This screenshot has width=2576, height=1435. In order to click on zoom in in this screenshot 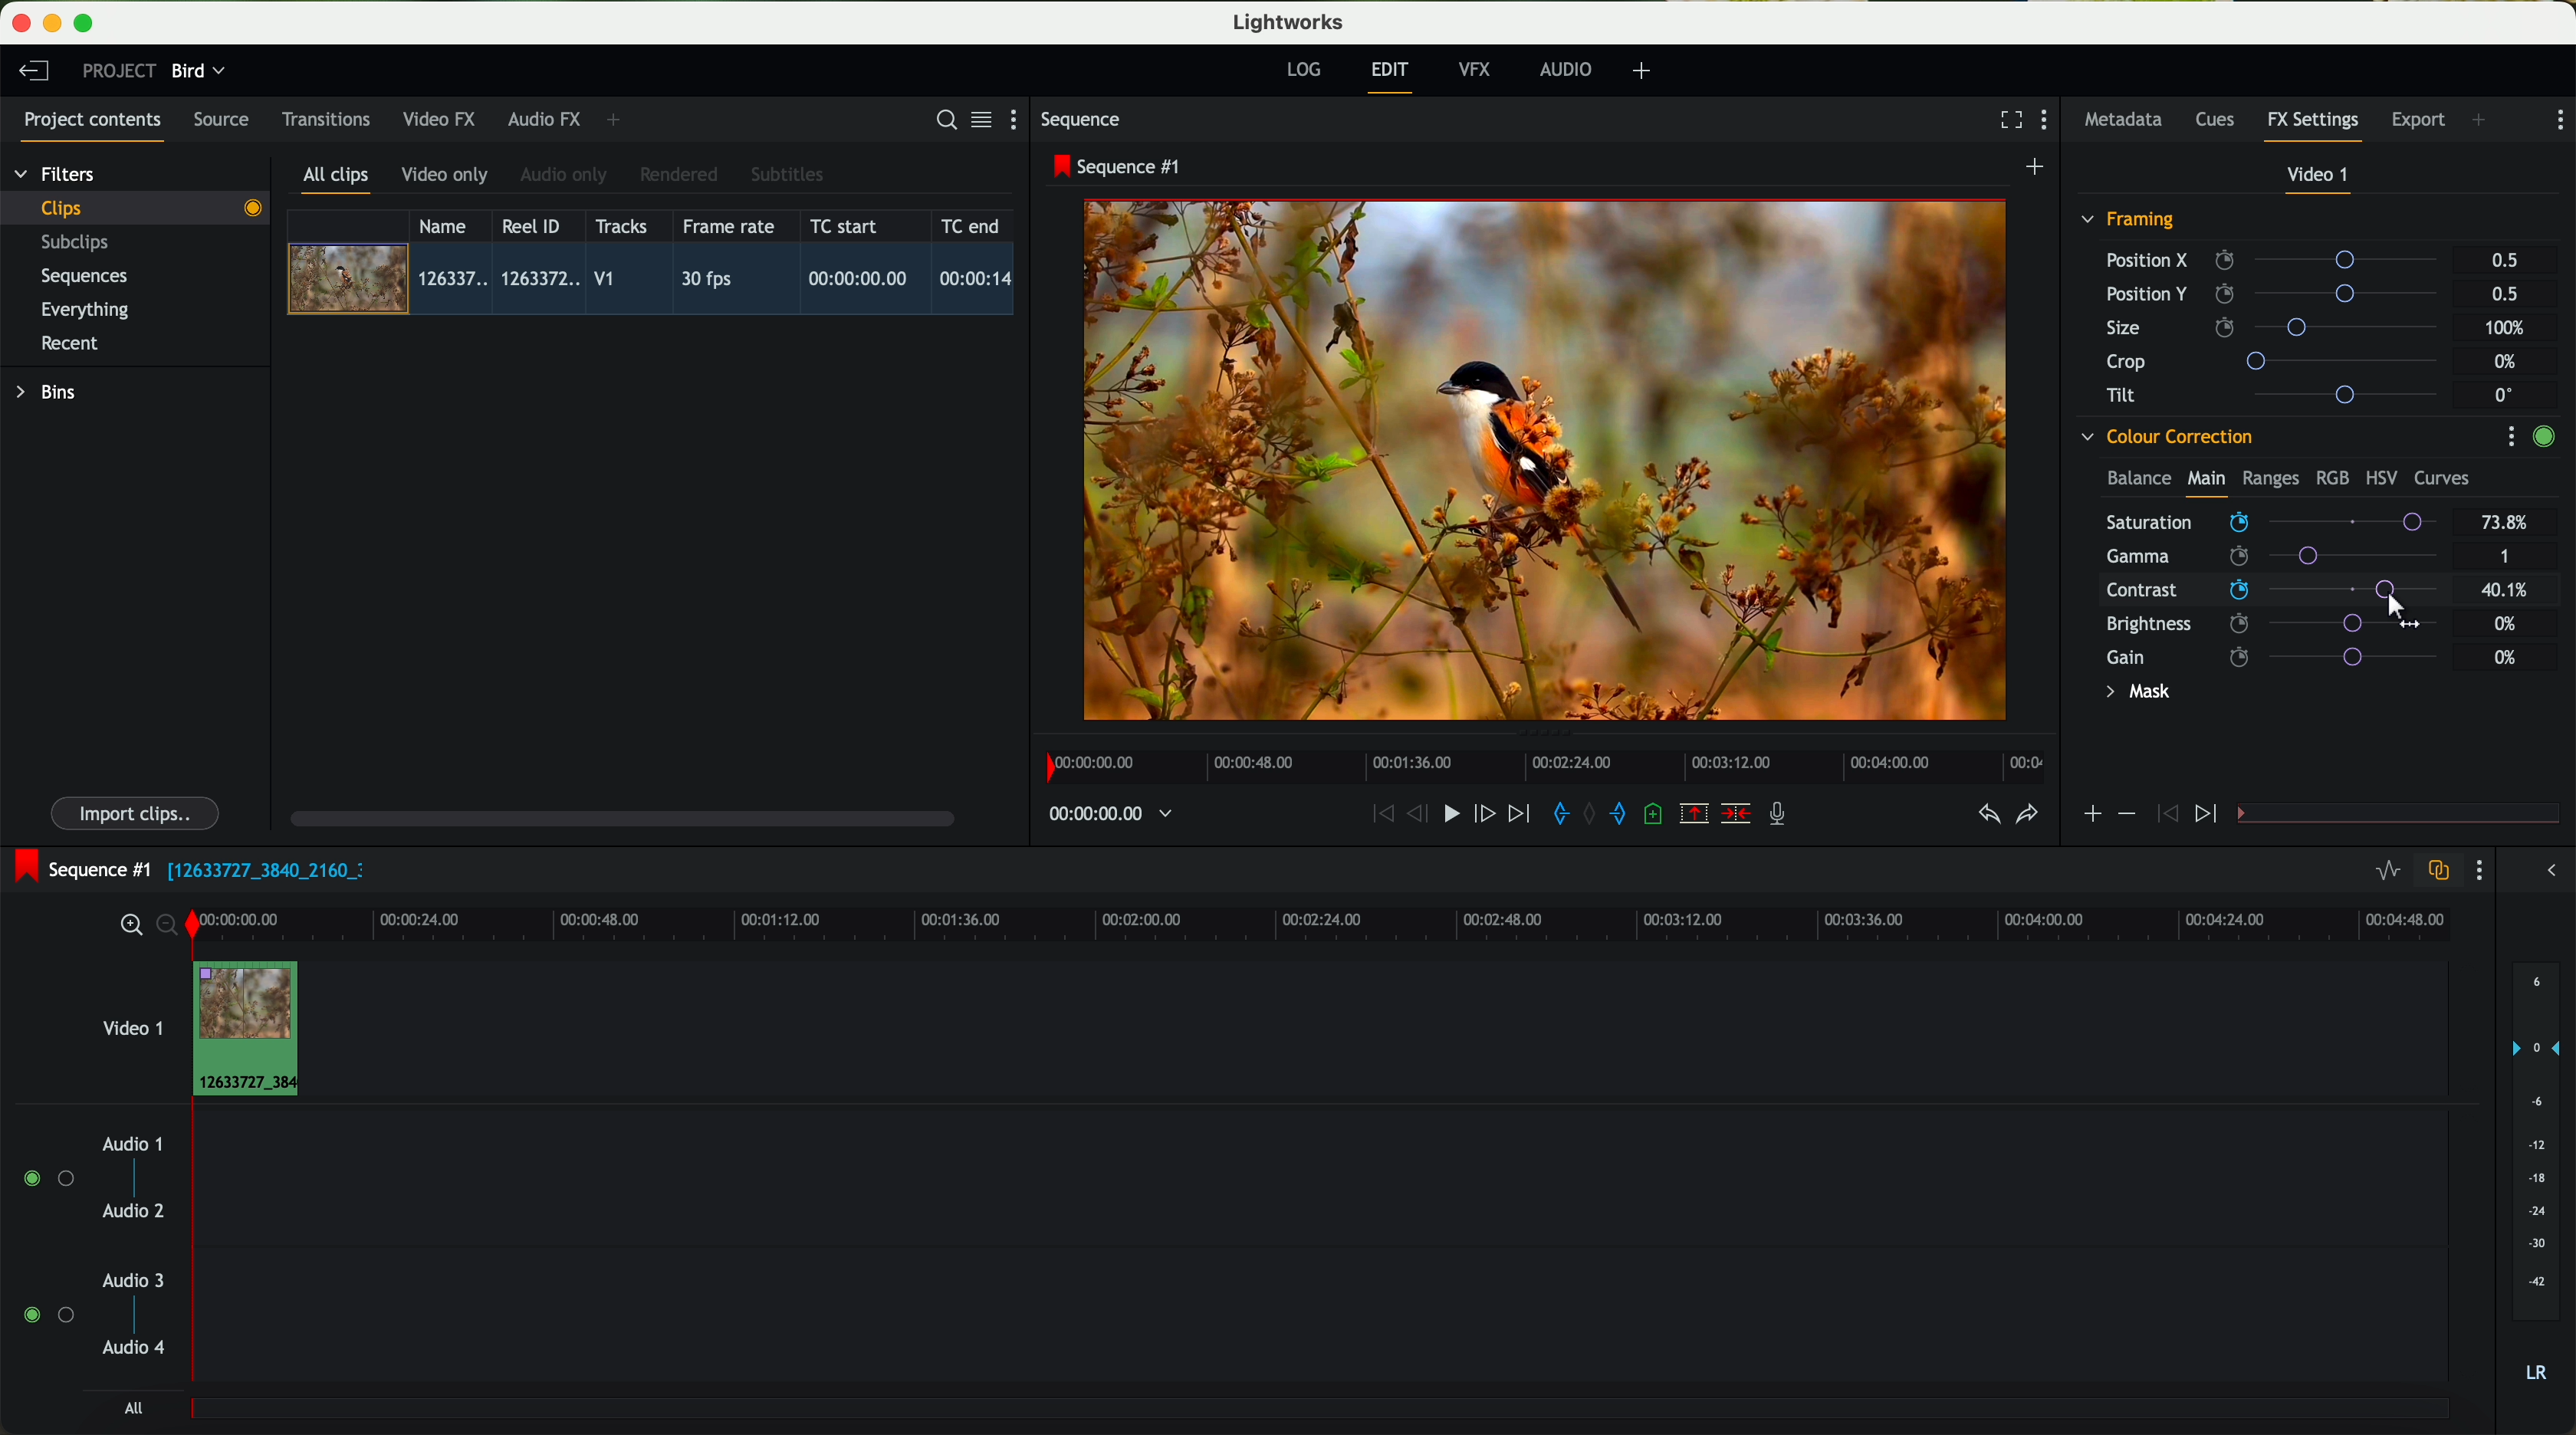, I will do `click(128, 926)`.